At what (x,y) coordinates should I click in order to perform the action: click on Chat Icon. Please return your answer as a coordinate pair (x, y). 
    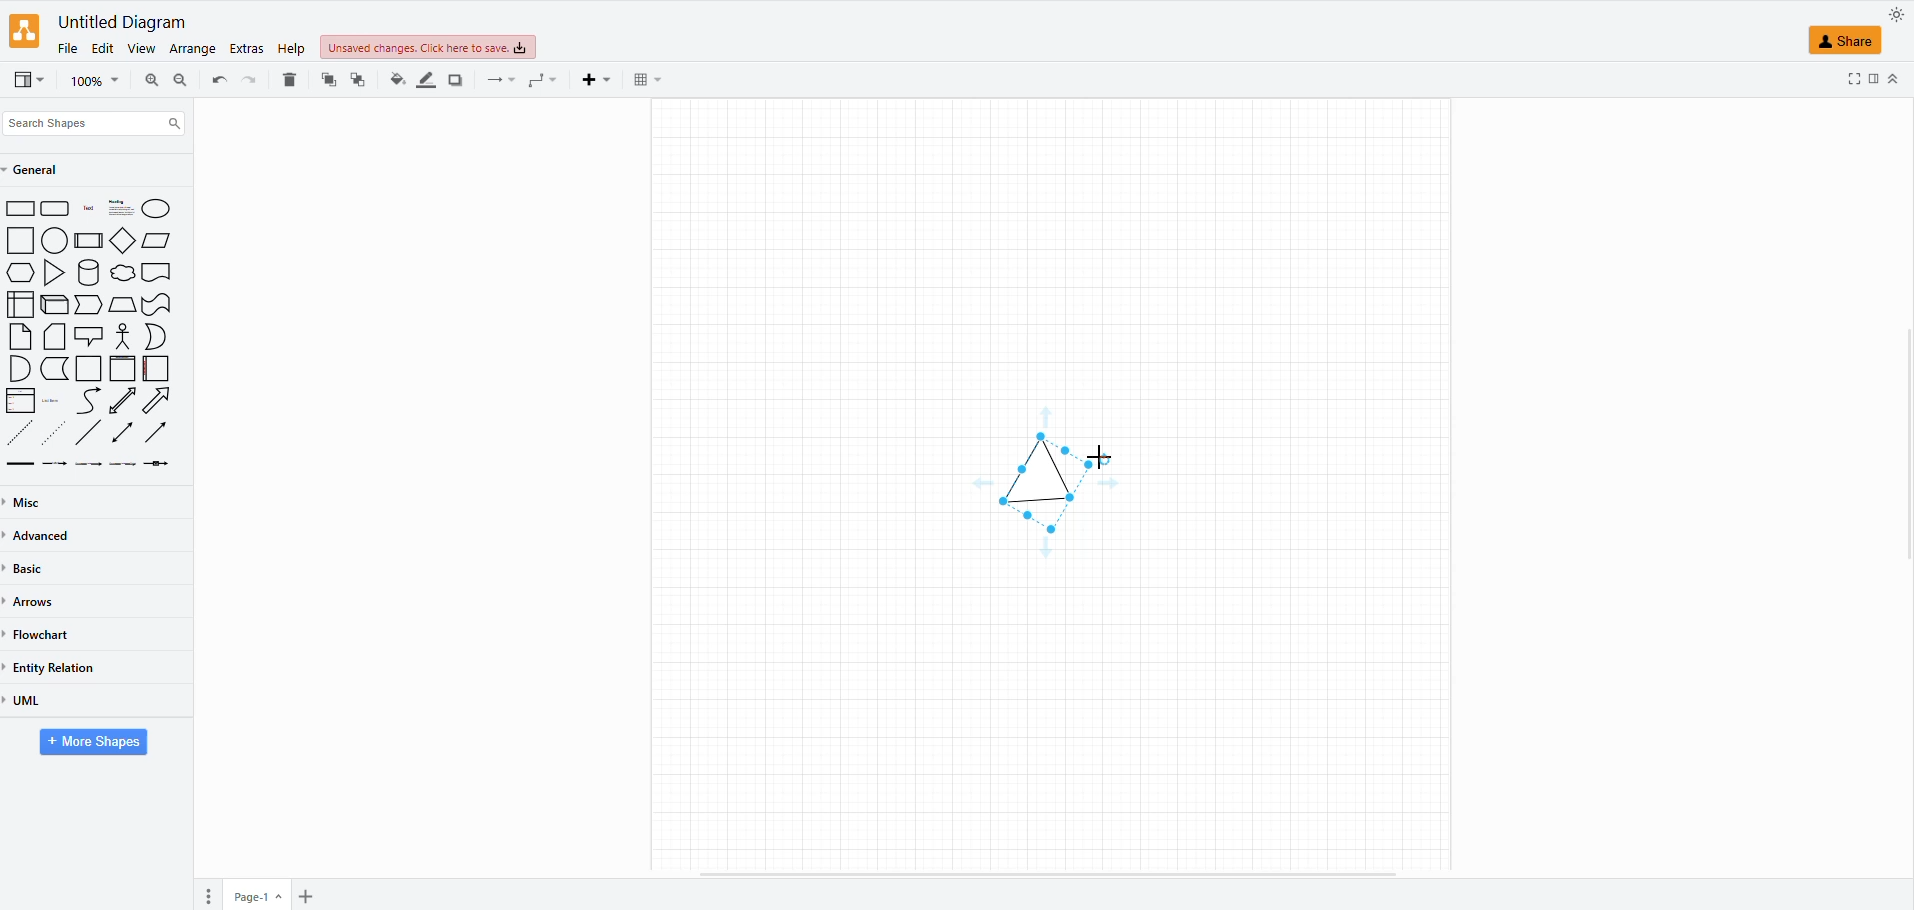
    Looking at the image, I should click on (89, 336).